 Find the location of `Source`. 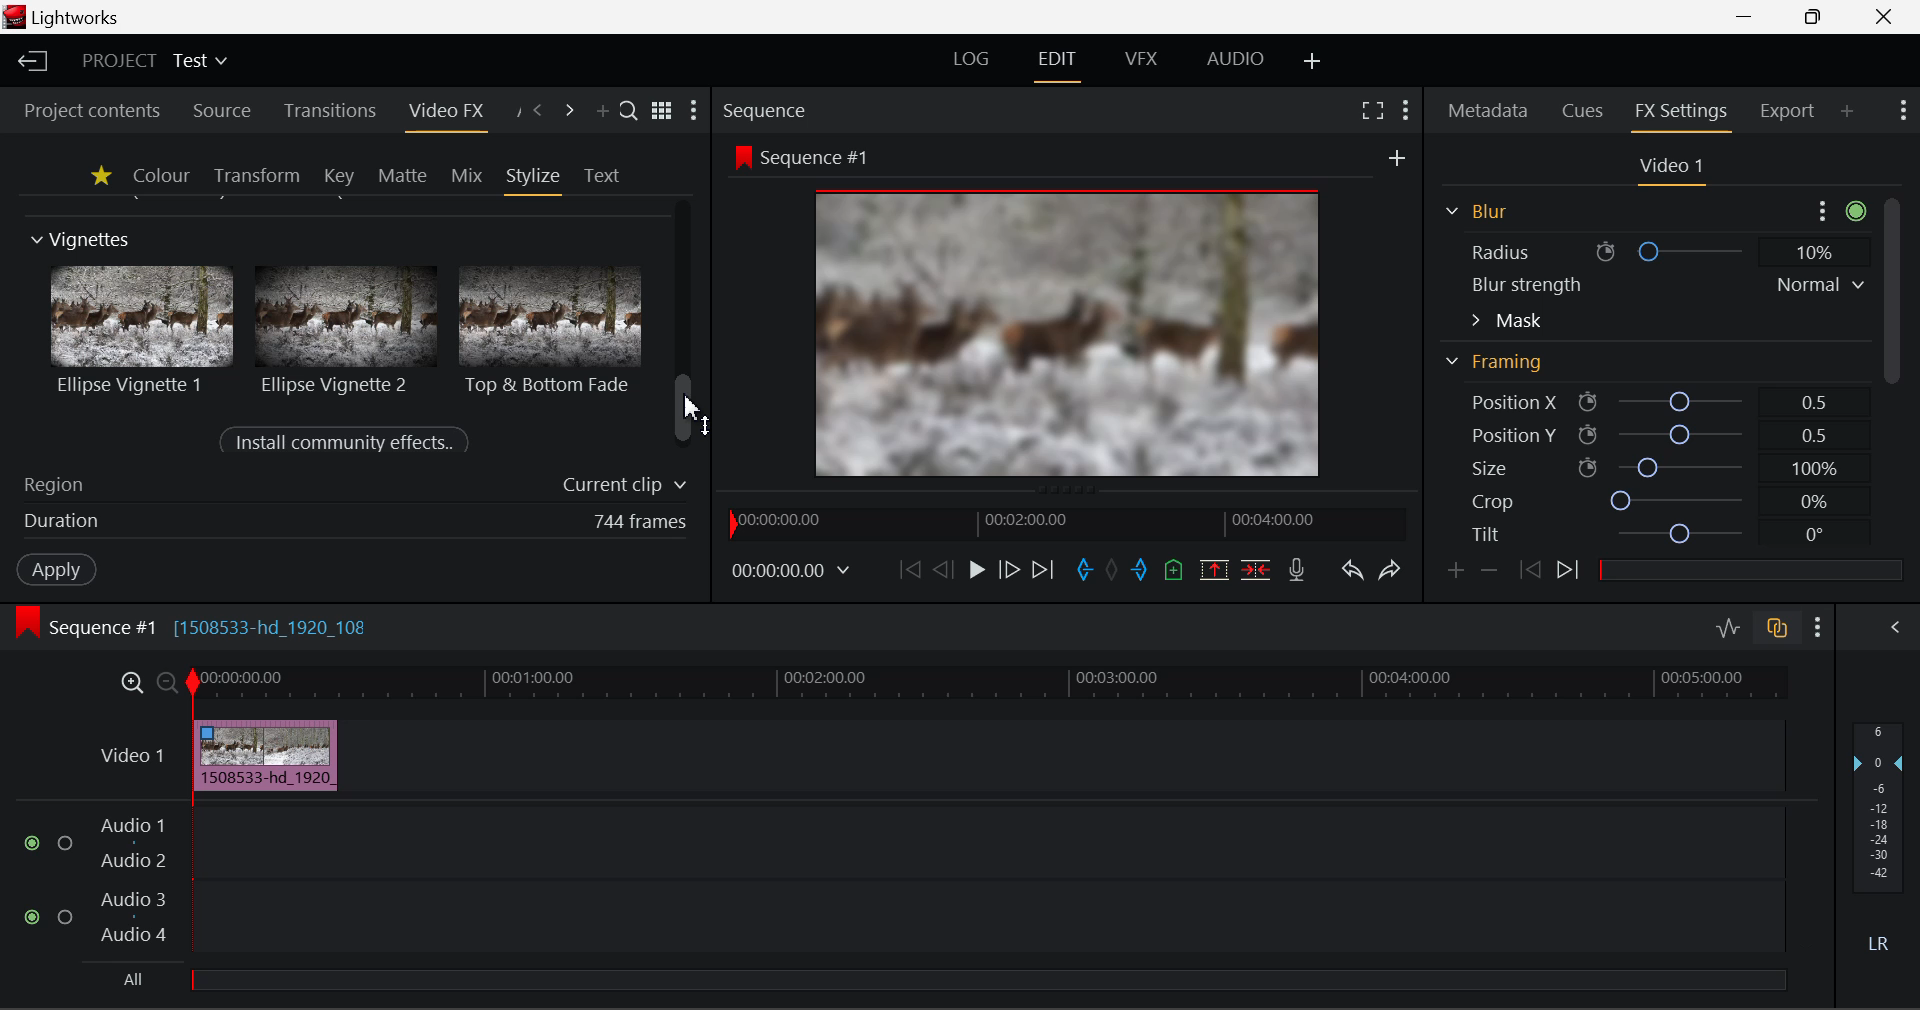

Source is located at coordinates (218, 109).